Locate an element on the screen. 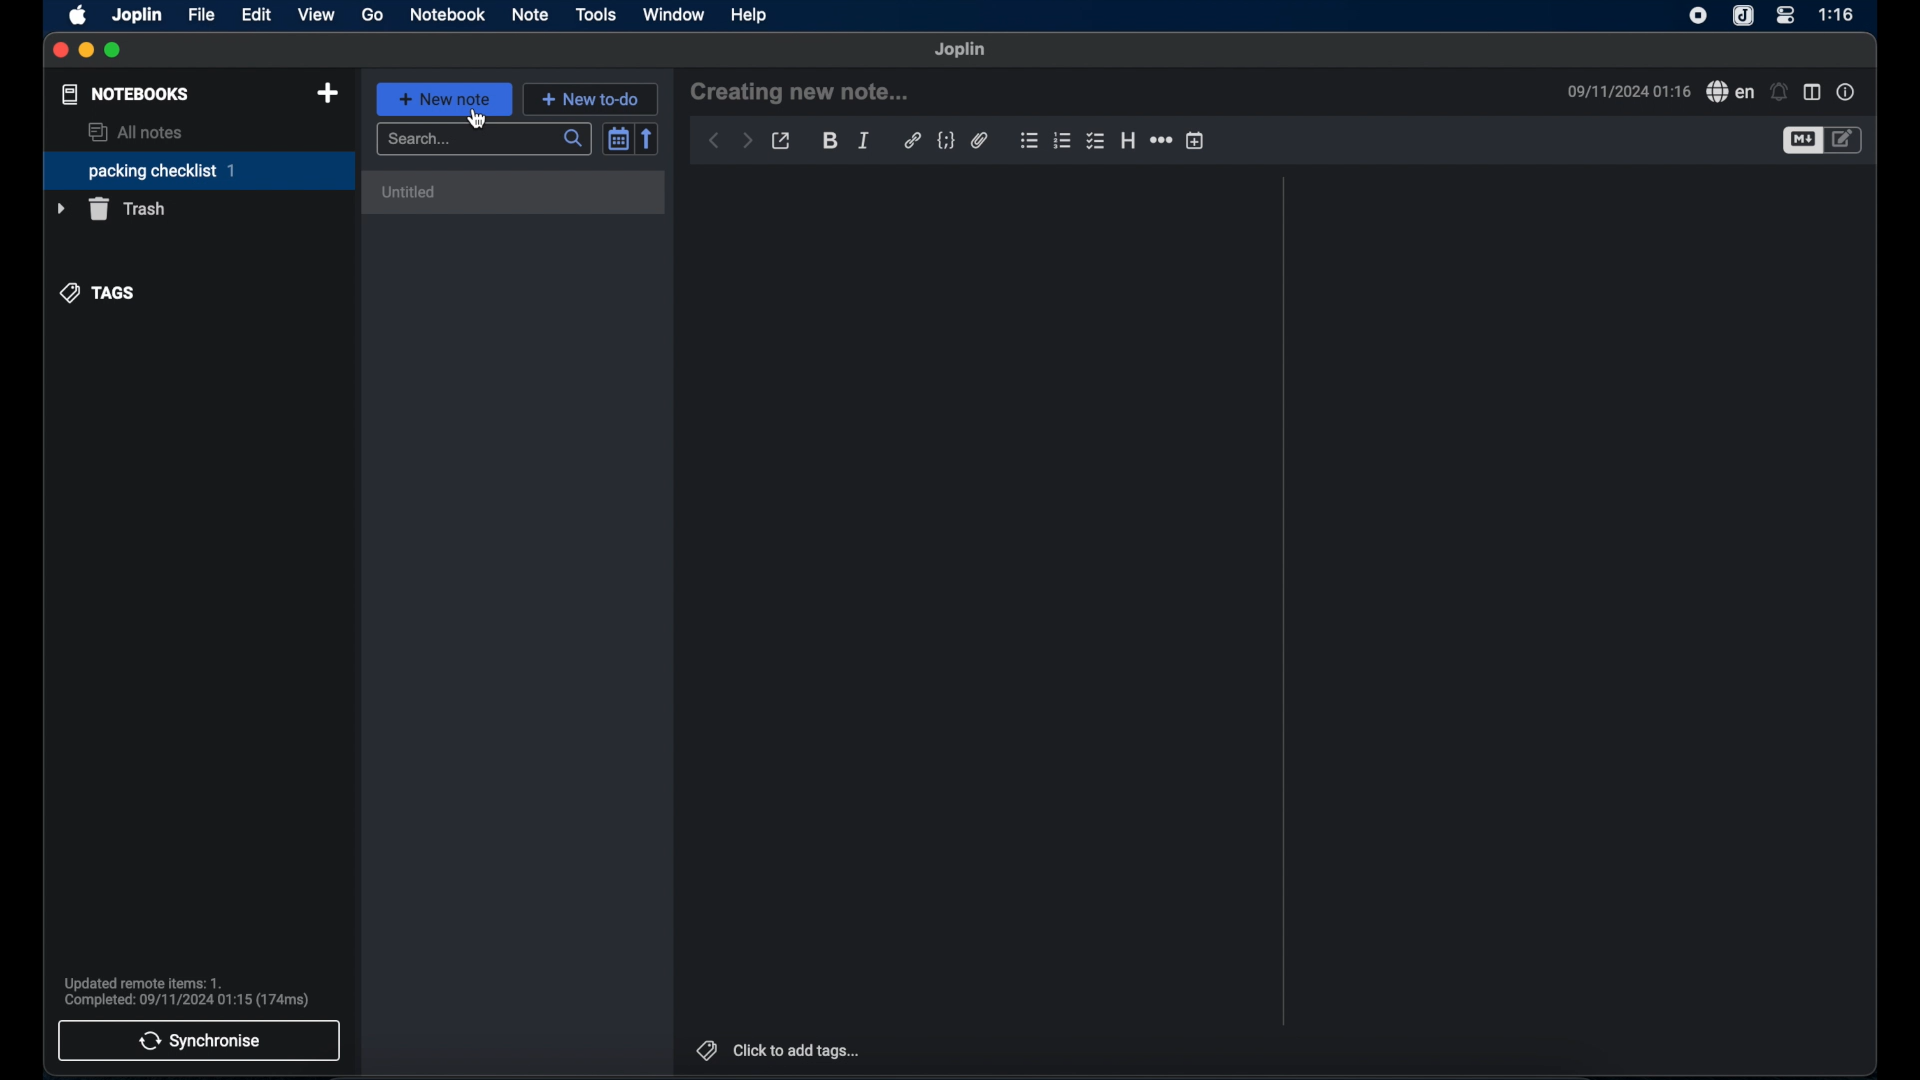  reverse sort order is located at coordinates (648, 138).